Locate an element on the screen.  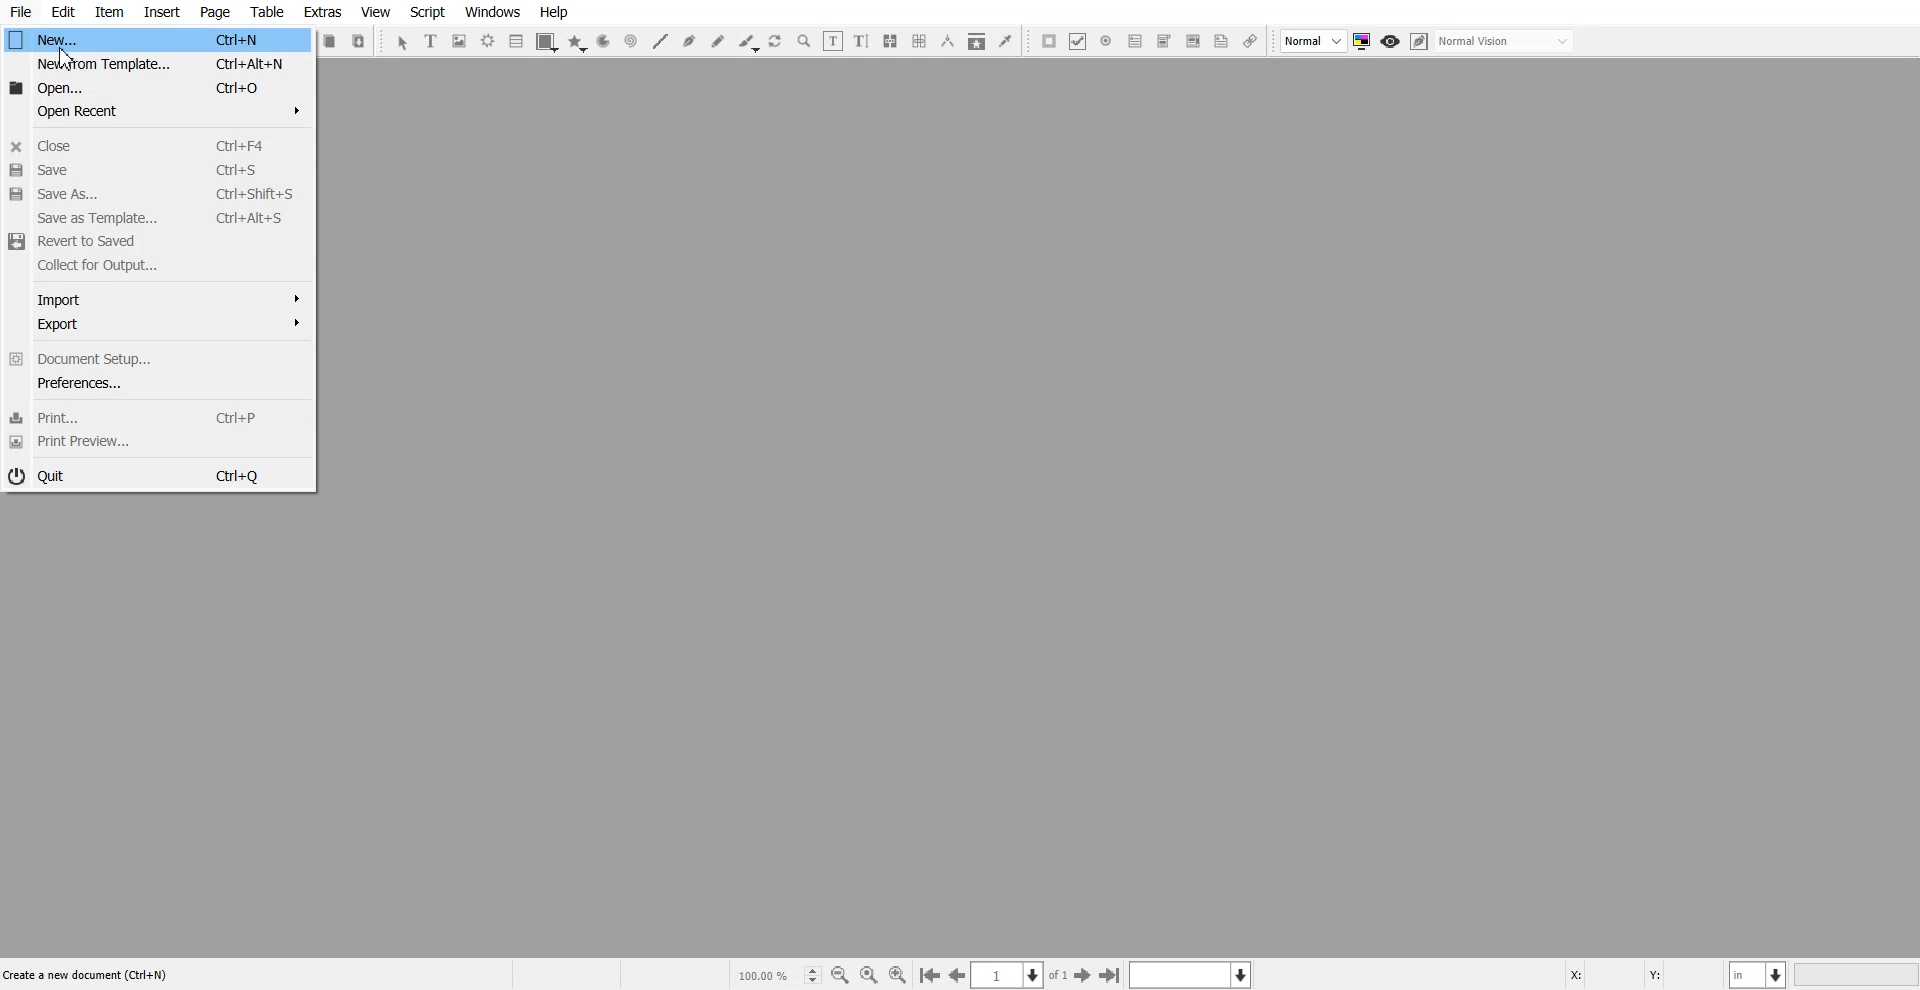
PDF Push button is located at coordinates (1049, 40).